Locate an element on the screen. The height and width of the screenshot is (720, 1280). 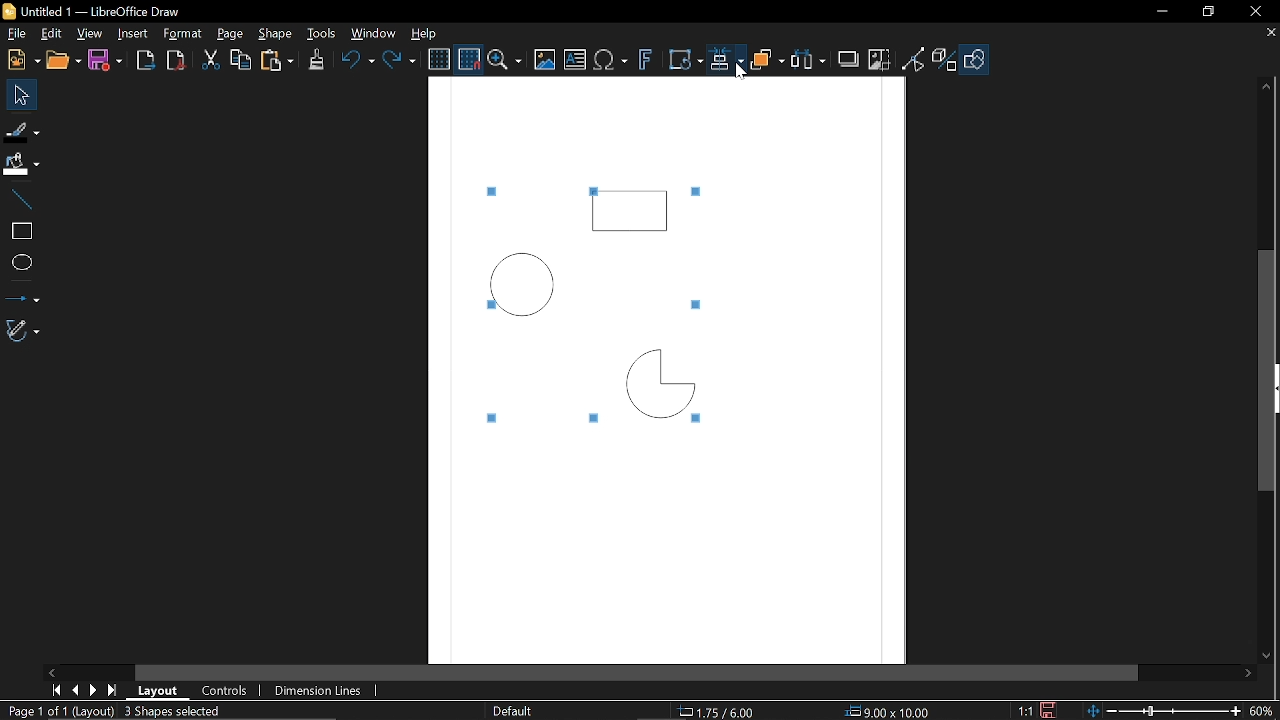
Open is located at coordinates (63, 60).